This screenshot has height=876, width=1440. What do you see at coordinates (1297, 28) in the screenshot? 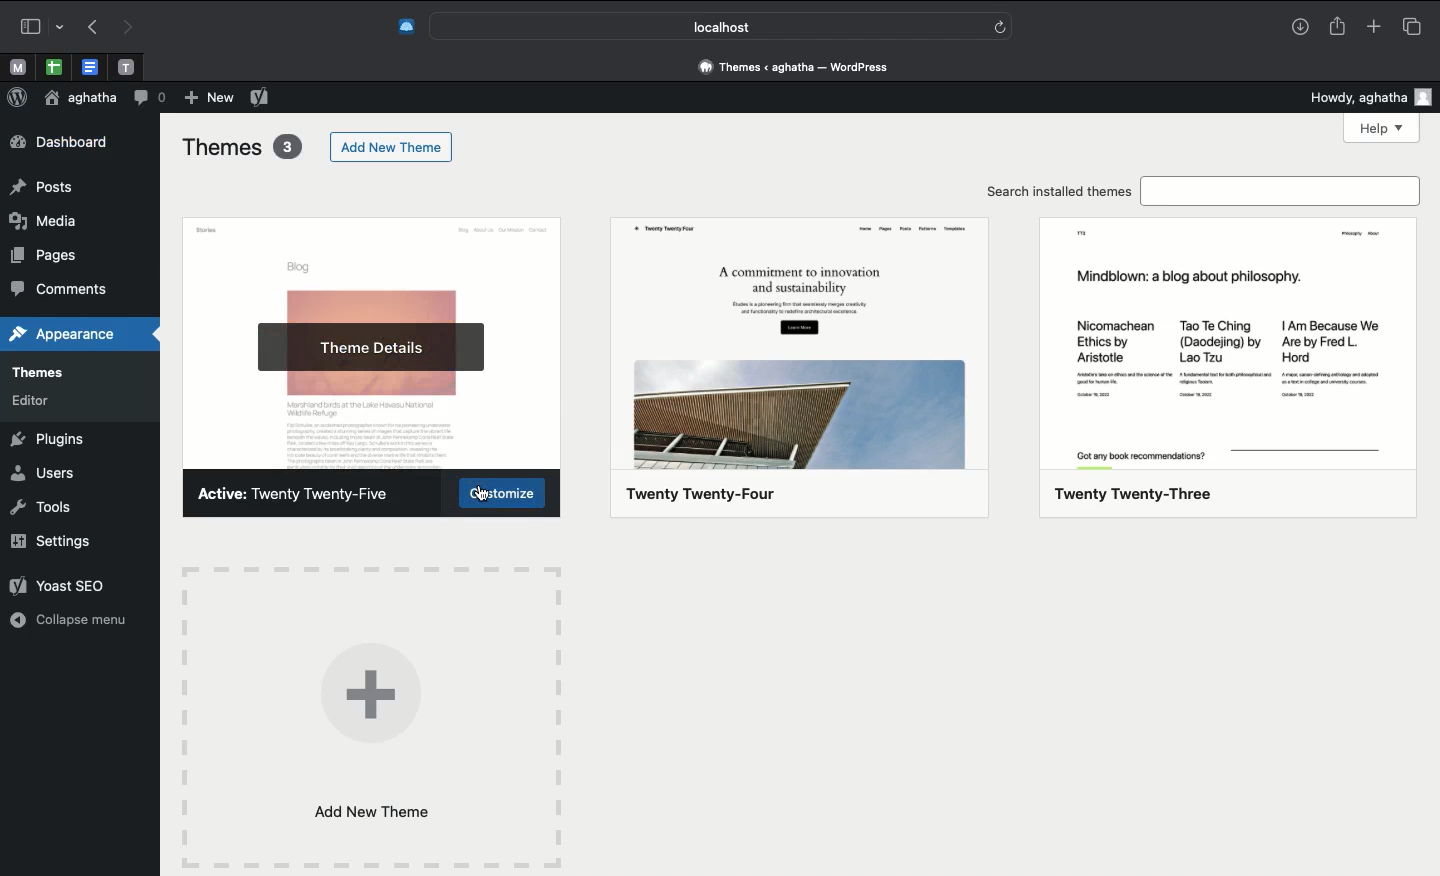
I see `Download` at bounding box center [1297, 28].